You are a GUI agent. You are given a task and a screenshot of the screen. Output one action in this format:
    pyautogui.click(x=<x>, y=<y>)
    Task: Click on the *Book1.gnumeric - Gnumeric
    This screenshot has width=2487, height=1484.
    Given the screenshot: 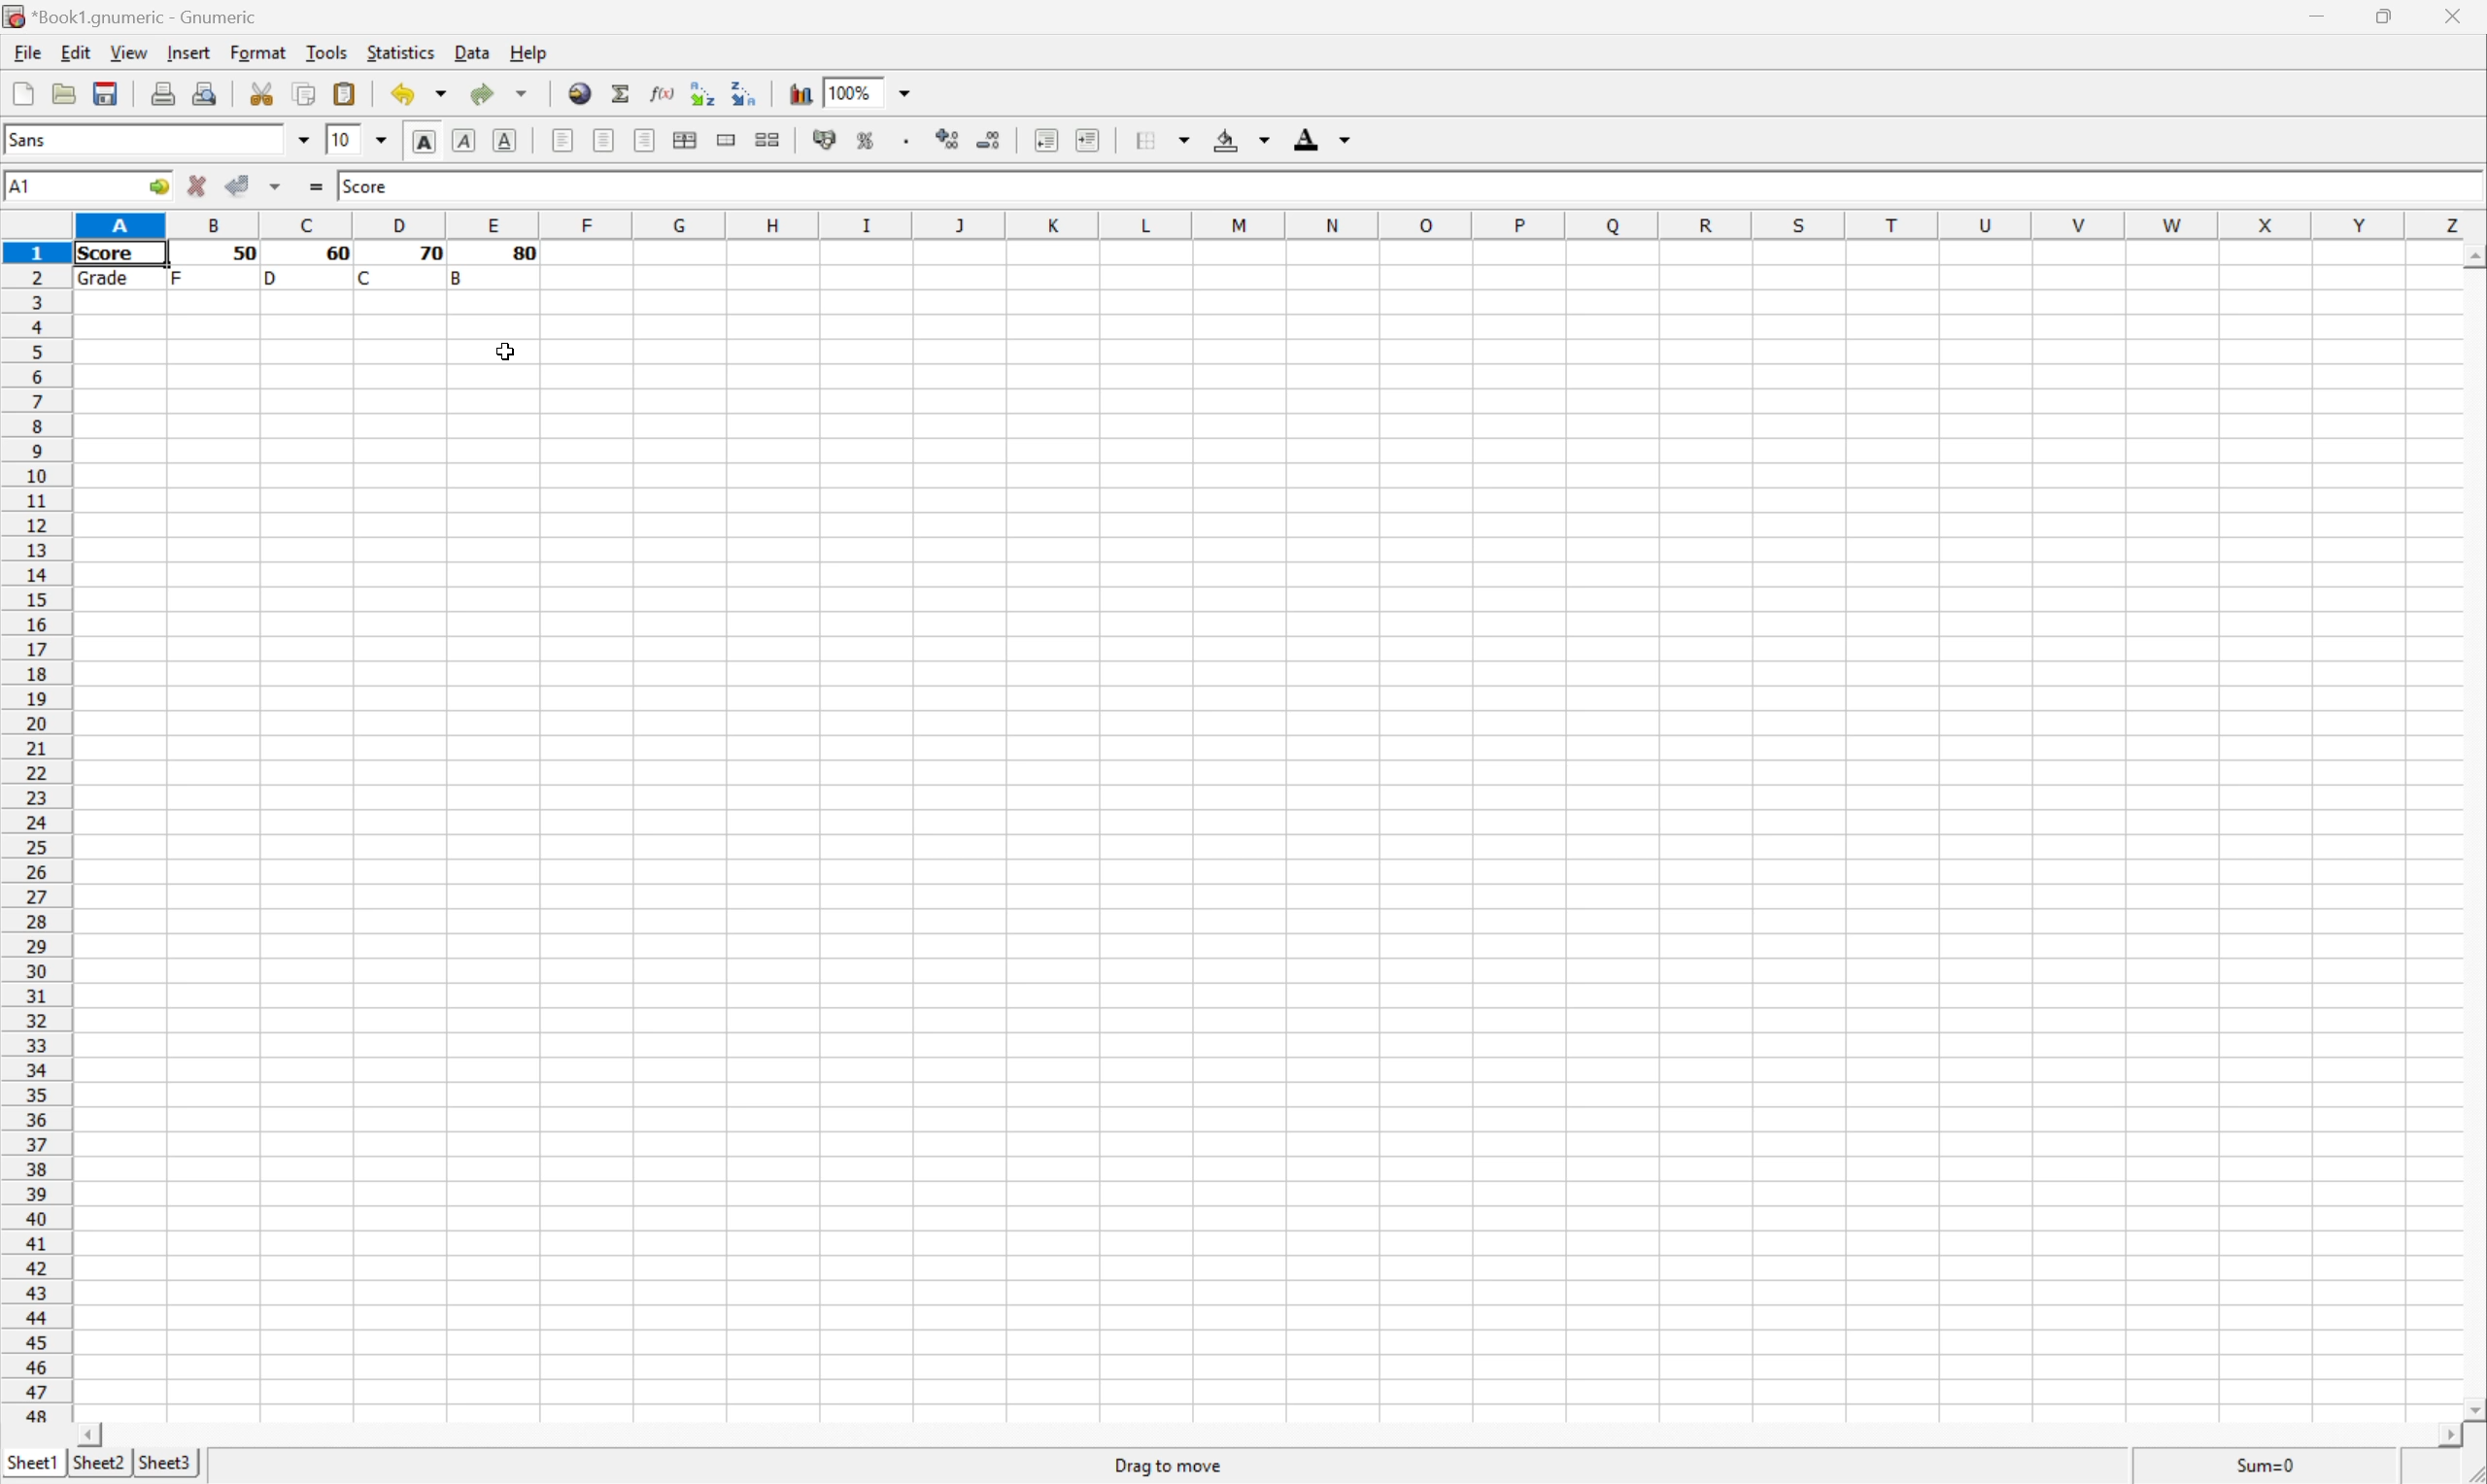 What is the action you would take?
    pyautogui.click(x=134, y=15)
    